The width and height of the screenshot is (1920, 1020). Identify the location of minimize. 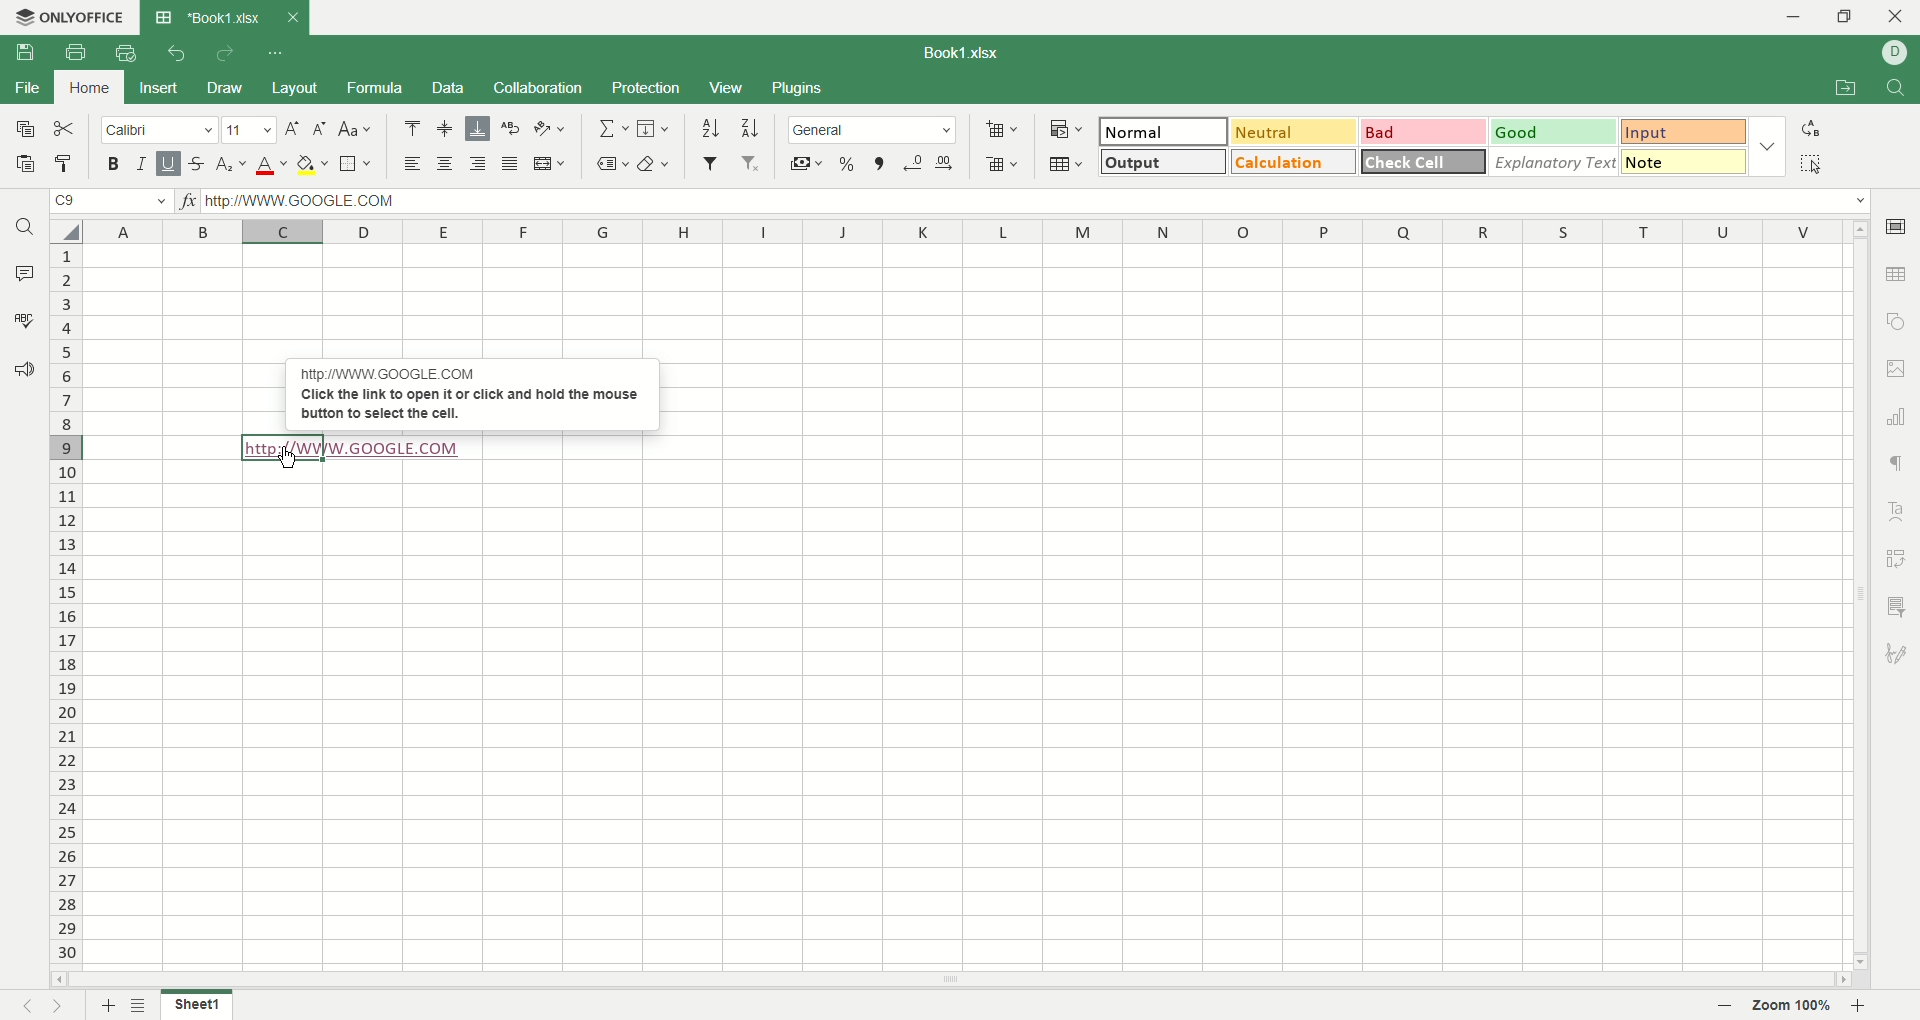
(1800, 19).